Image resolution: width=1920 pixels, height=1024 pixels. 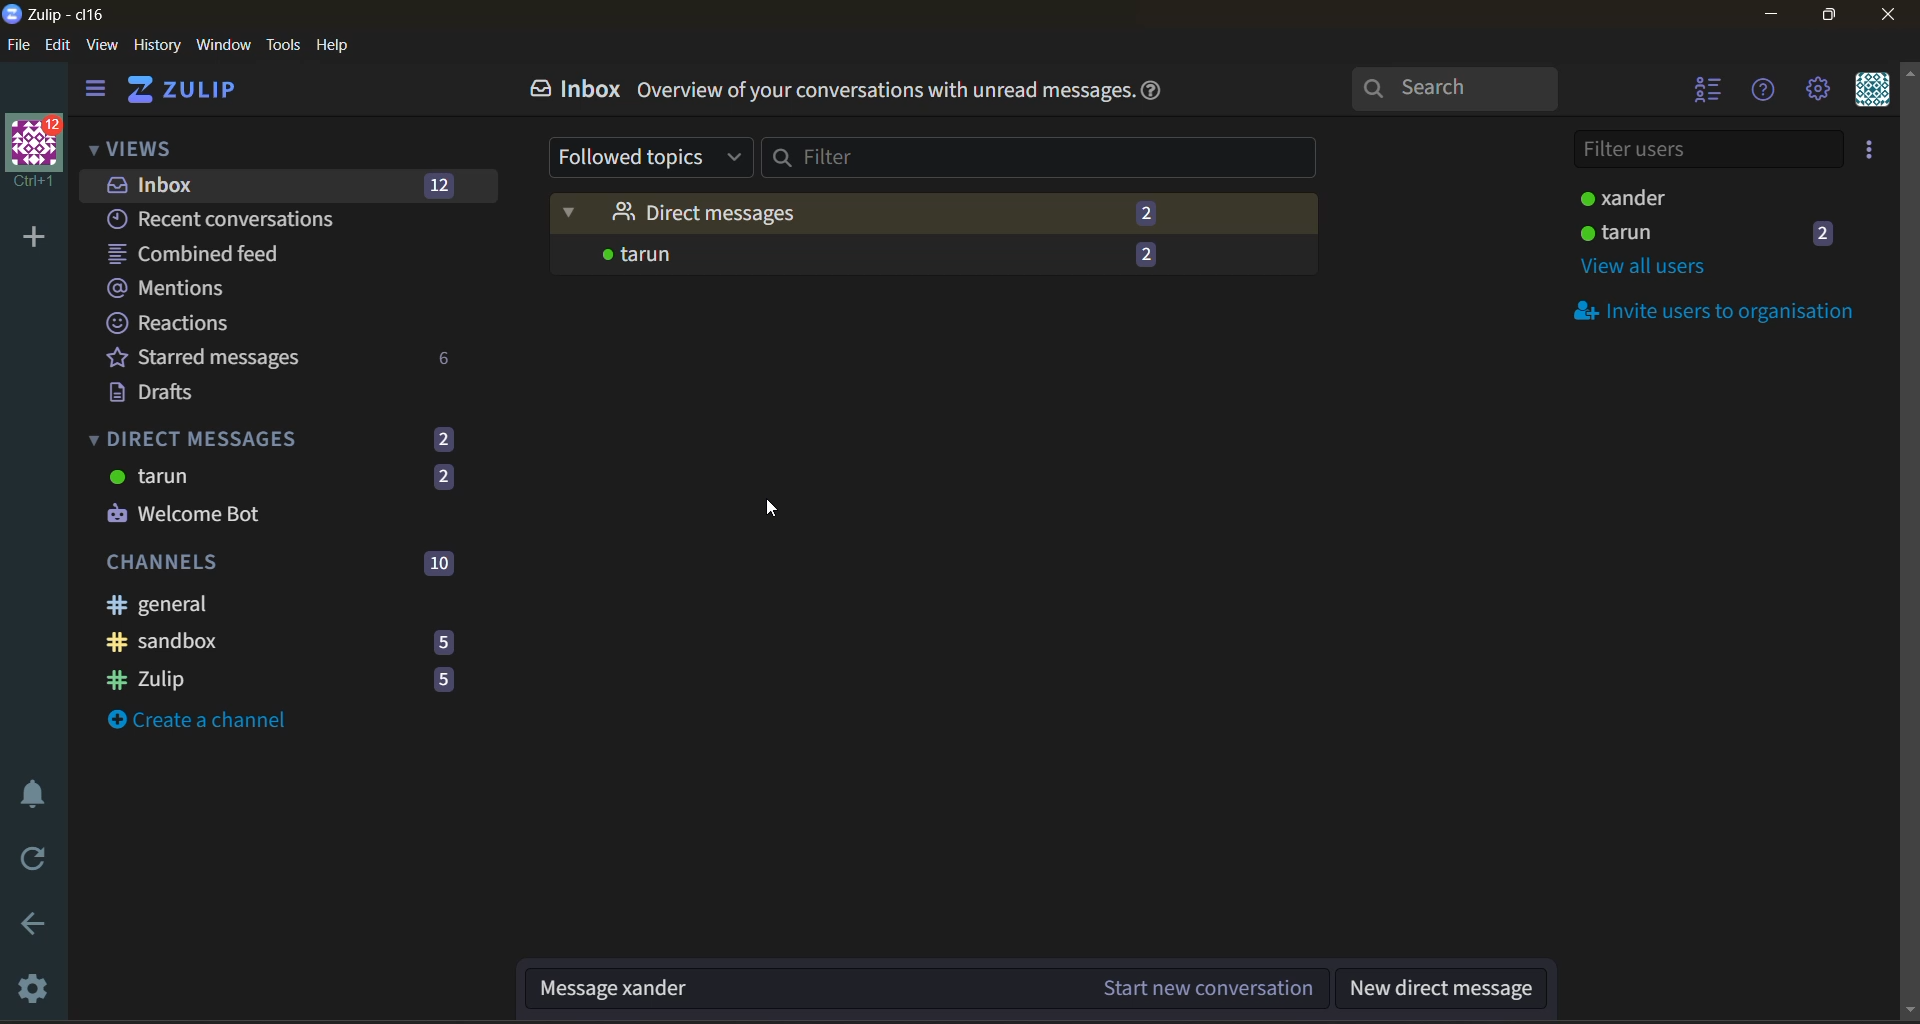 What do you see at coordinates (1709, 198) in the screenshot?
I see `users status active` at bounding box center [1709, 198].